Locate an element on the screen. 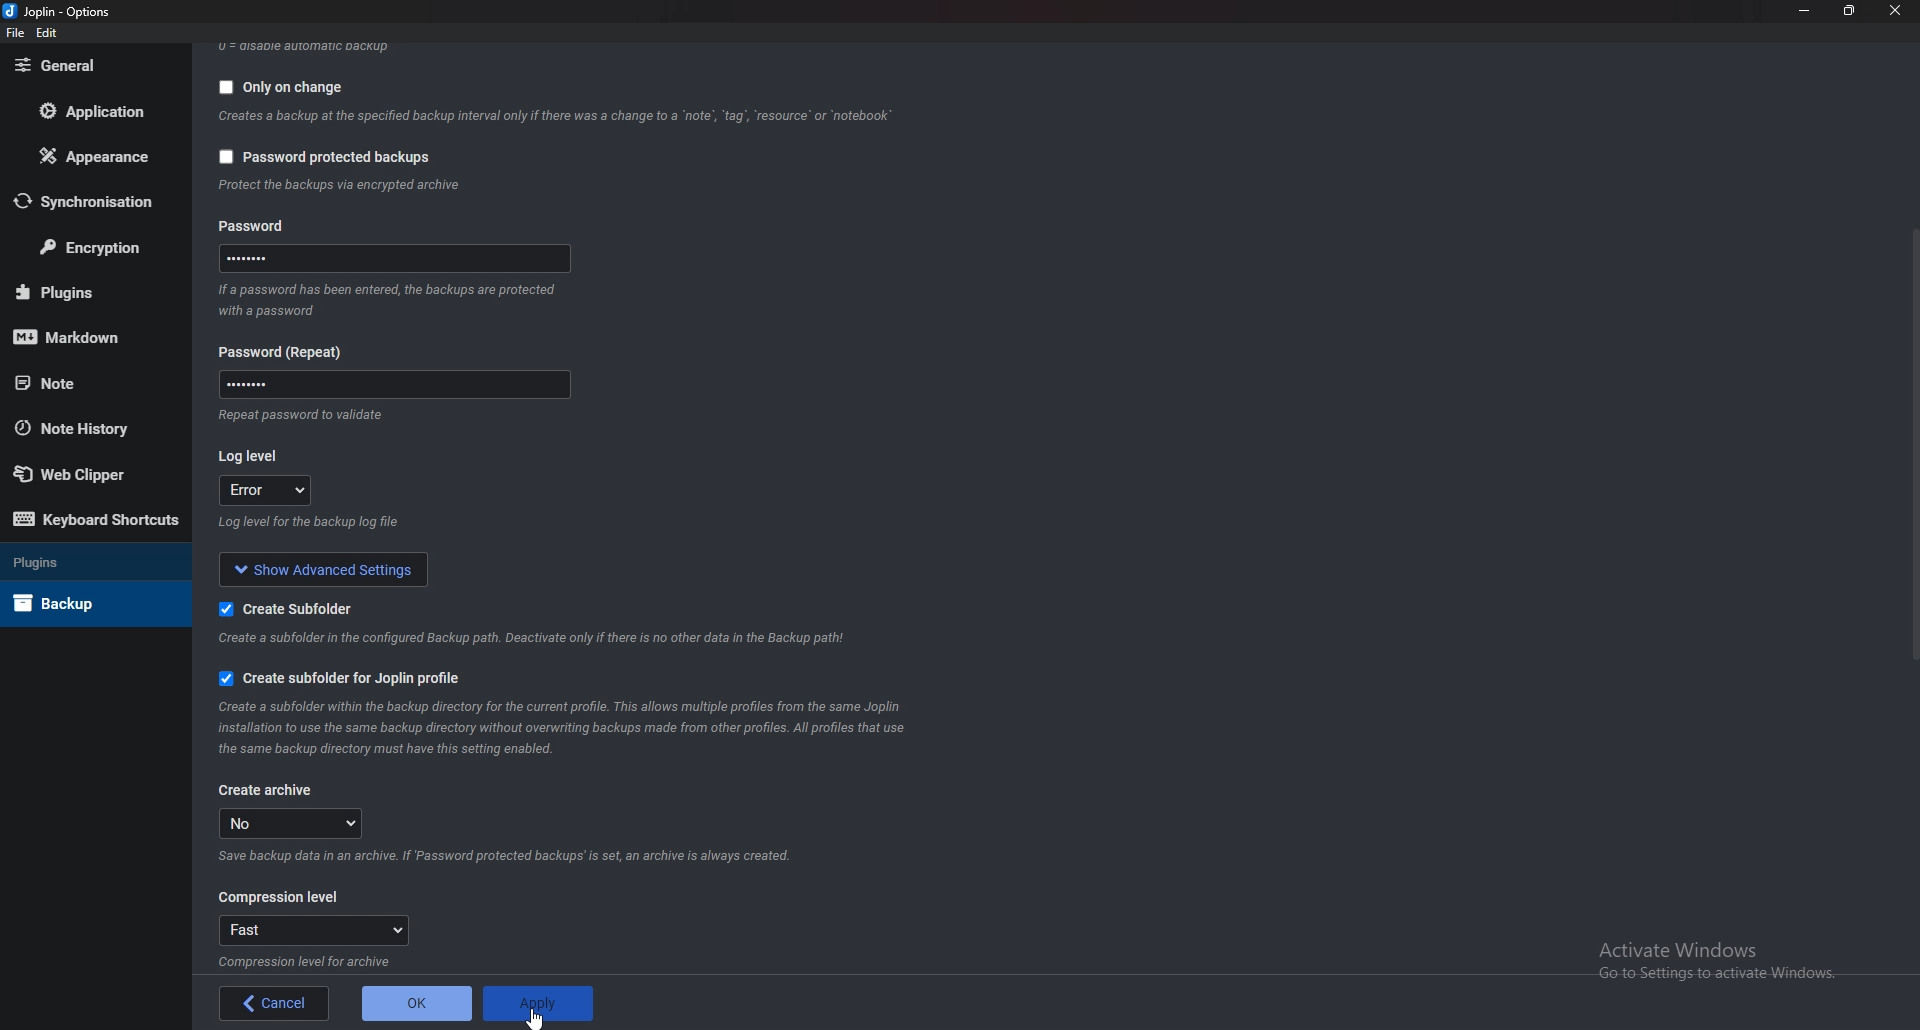  edit is located at coordinates (48, 32).